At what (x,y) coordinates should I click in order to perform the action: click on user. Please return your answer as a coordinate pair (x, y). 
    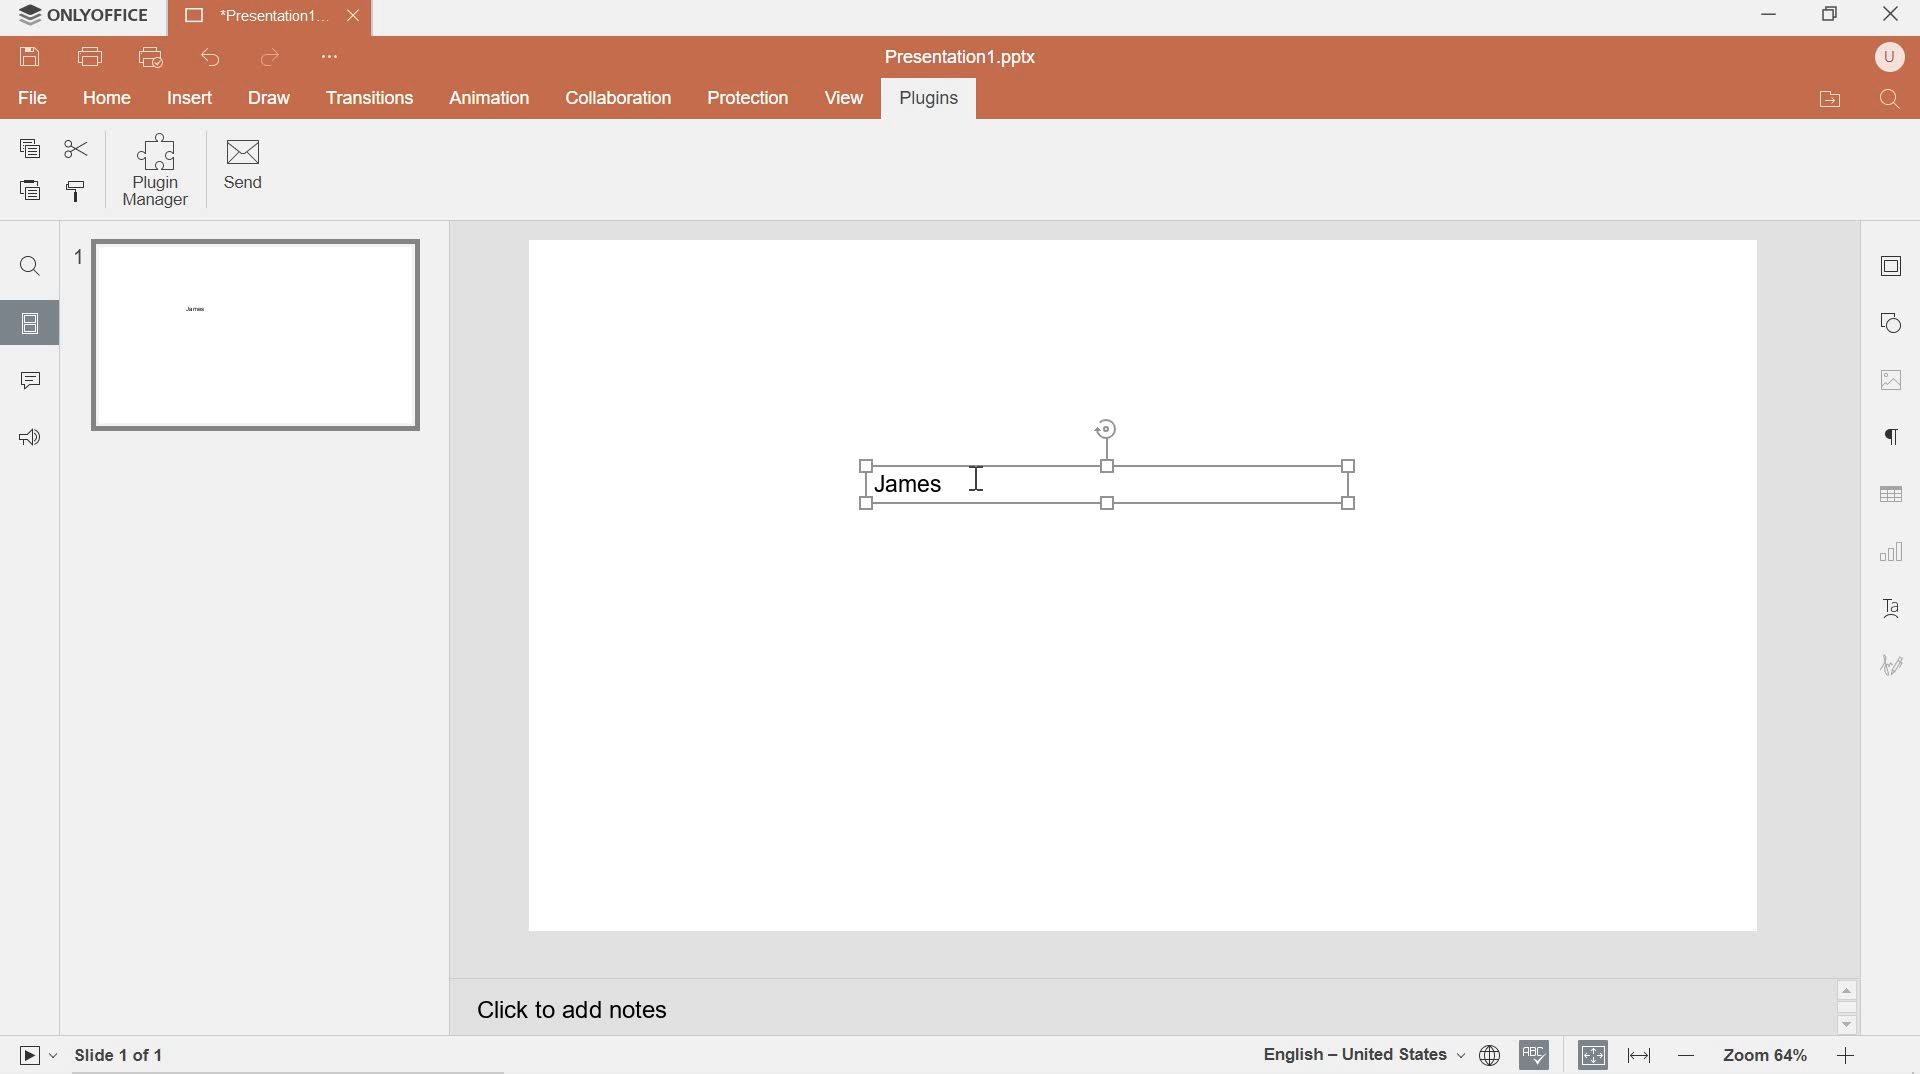
    Looking at the image, I should click on (1890, 58).